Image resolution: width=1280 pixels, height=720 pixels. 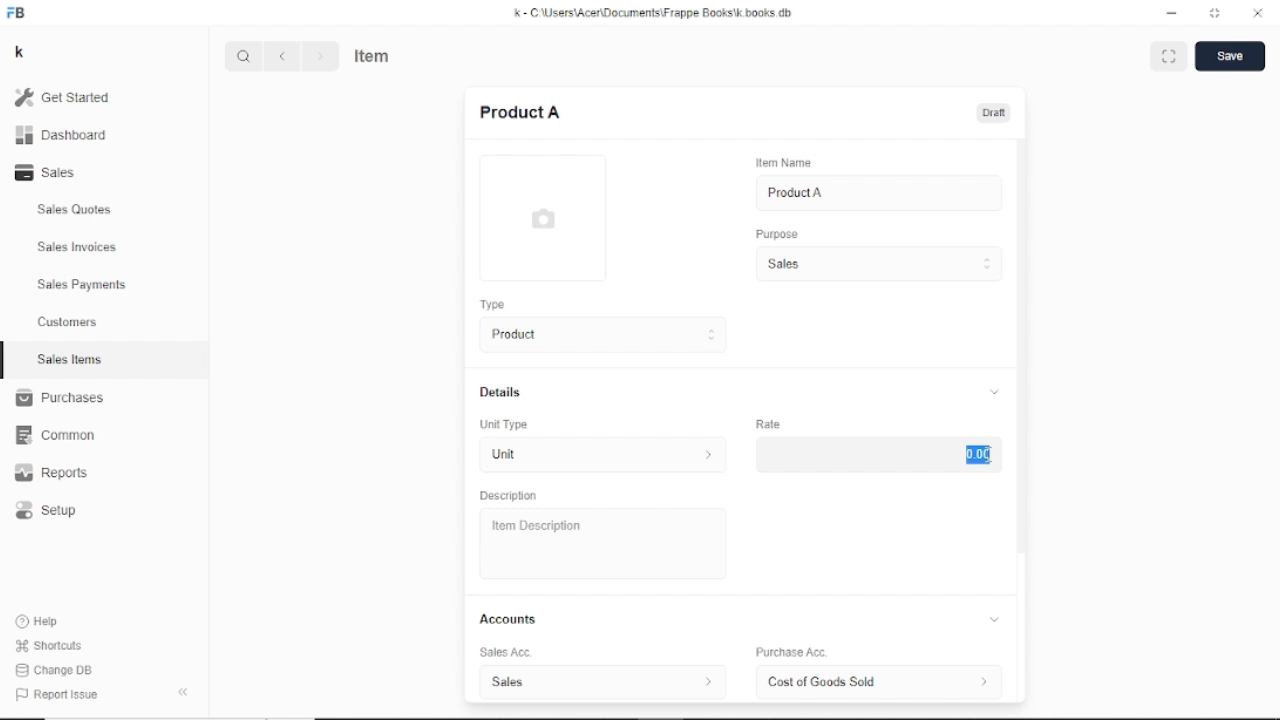 I want to click on FB, so click(x=18, y=14).